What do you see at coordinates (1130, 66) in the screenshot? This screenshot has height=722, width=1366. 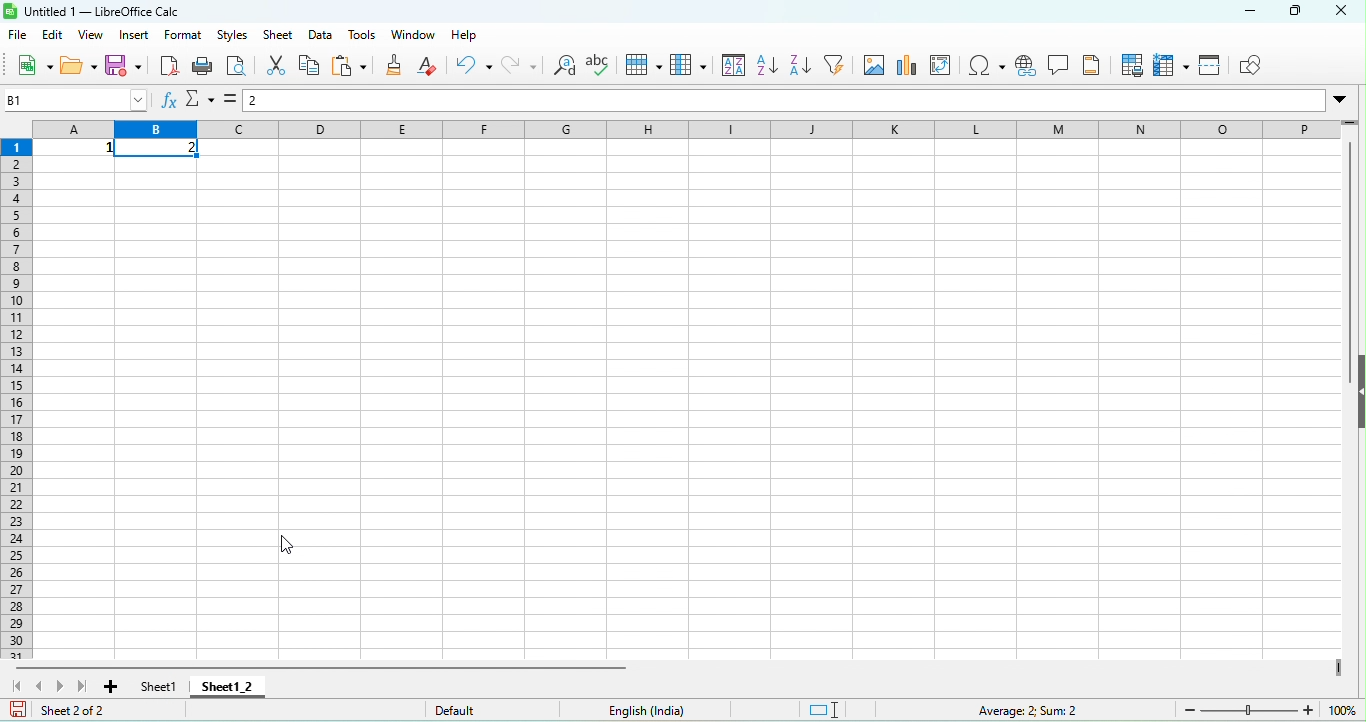 I see `print area` at bounding box center [1130, 66].